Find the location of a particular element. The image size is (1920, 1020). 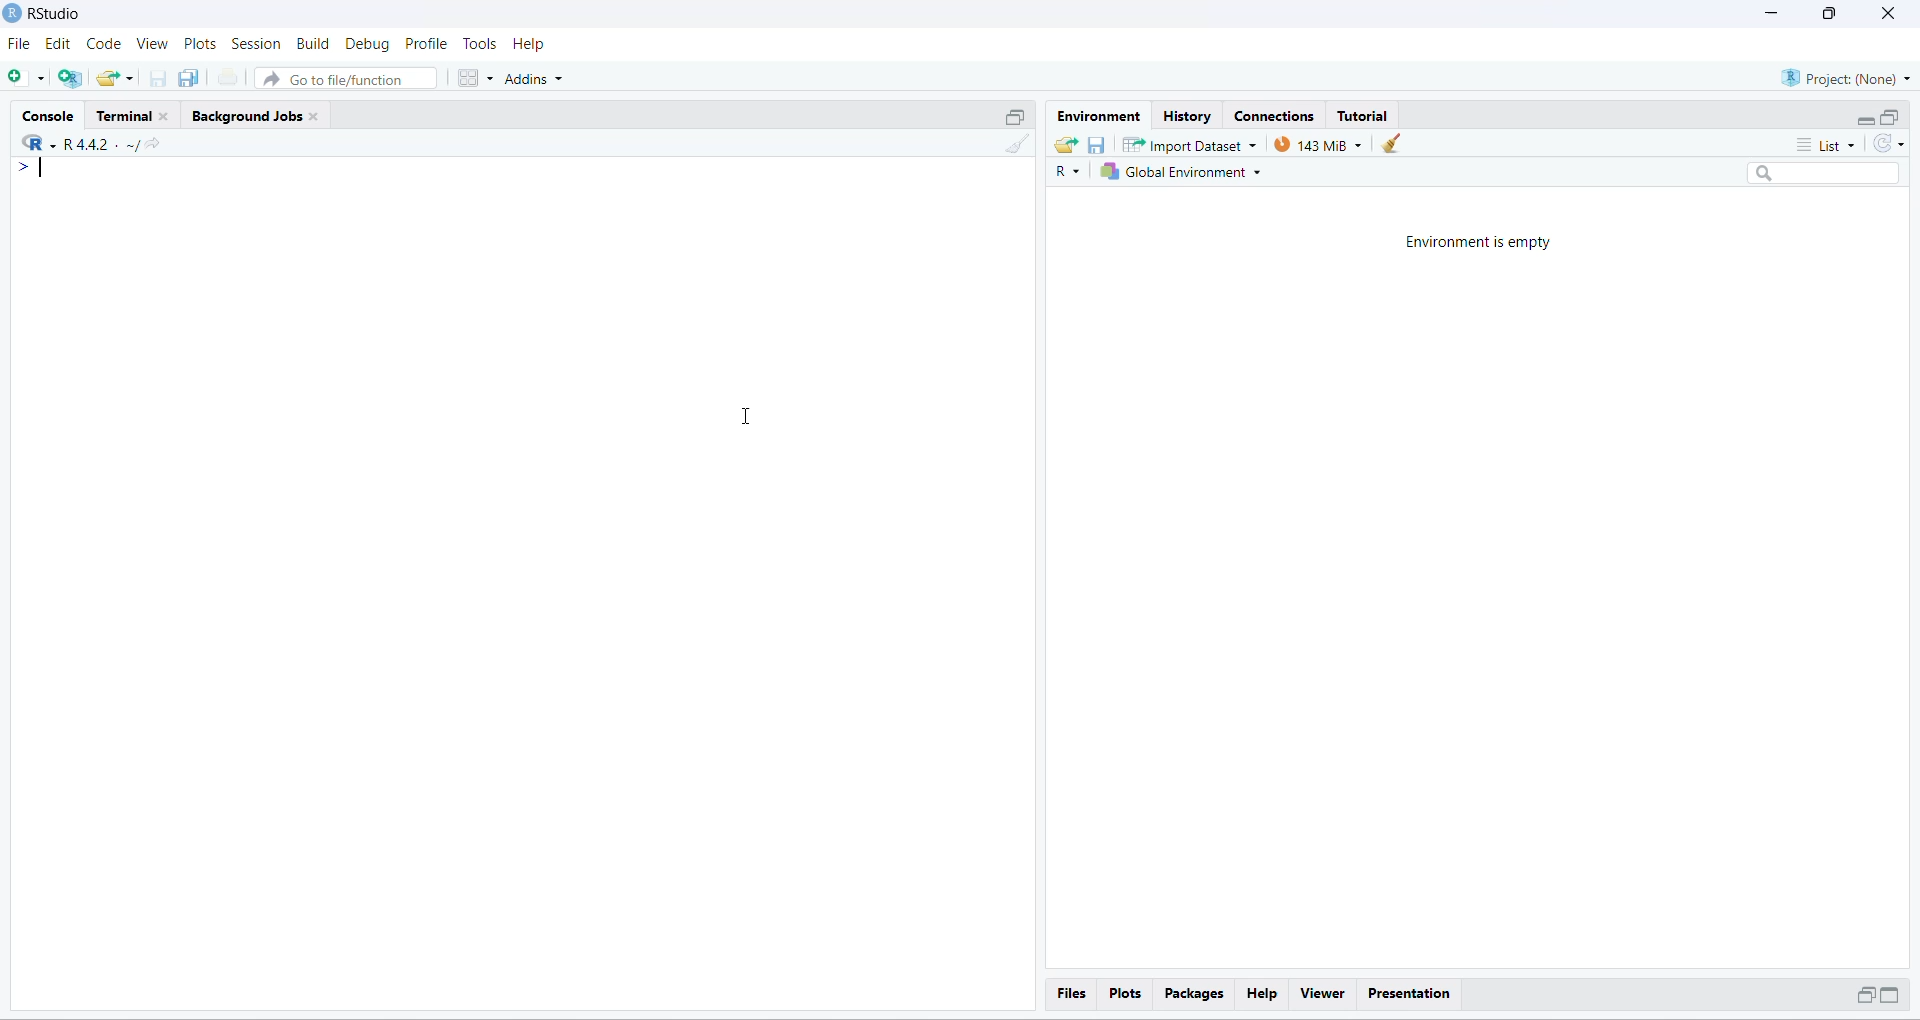

close is located at coordinates (166, 117).